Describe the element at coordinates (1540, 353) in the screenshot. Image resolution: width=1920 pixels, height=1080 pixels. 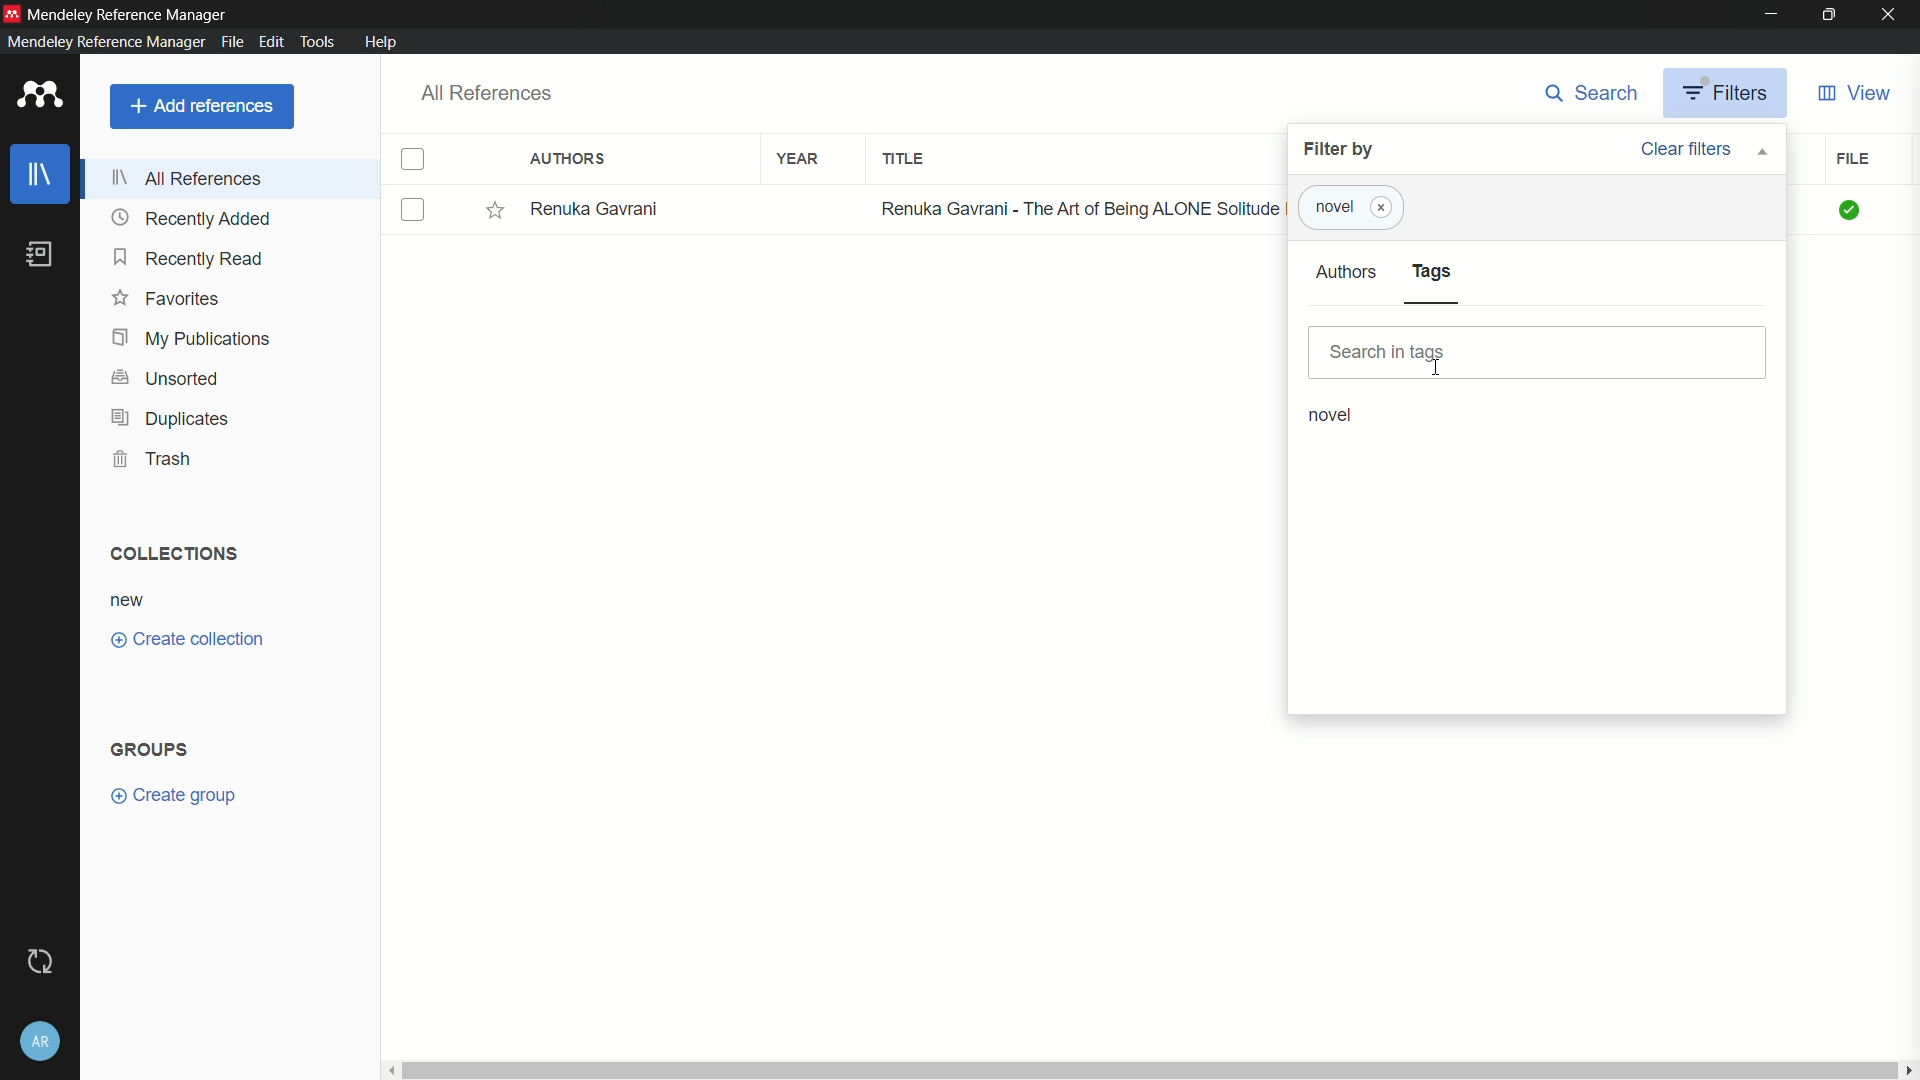
I see `search in tags` at that location.